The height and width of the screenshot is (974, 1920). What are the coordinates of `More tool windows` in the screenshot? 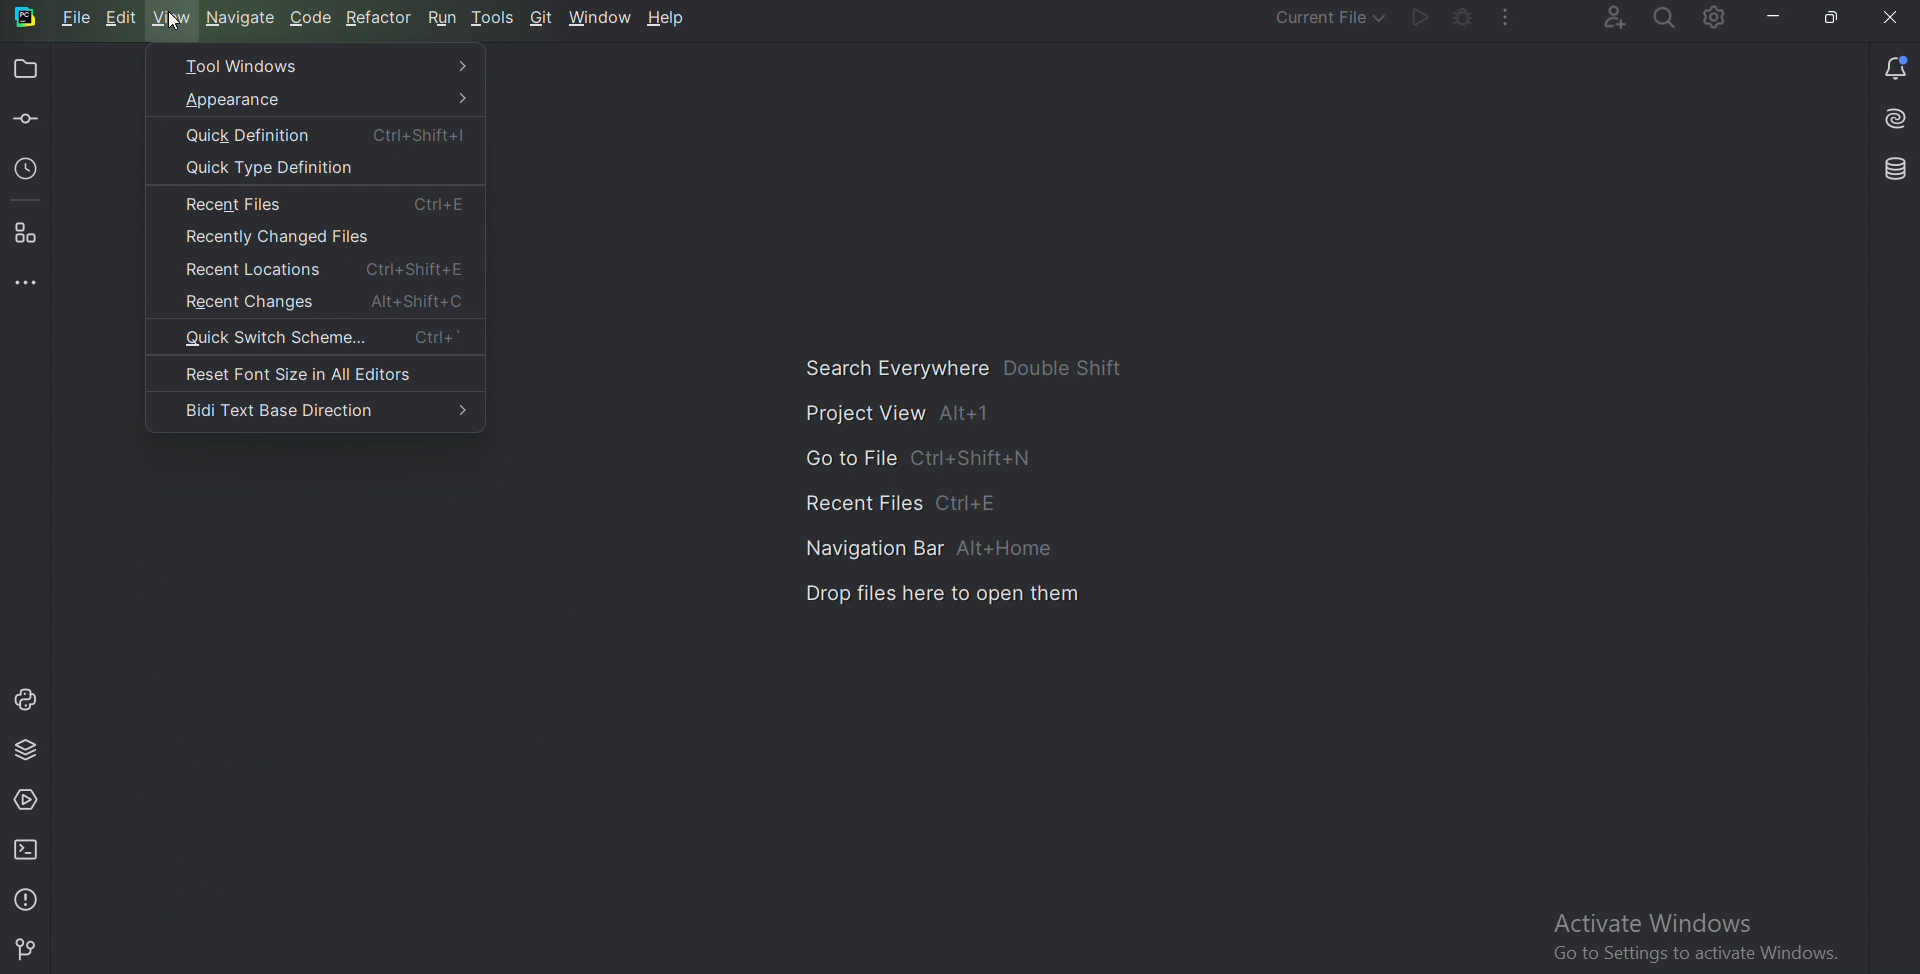 It's located at (26, 285).